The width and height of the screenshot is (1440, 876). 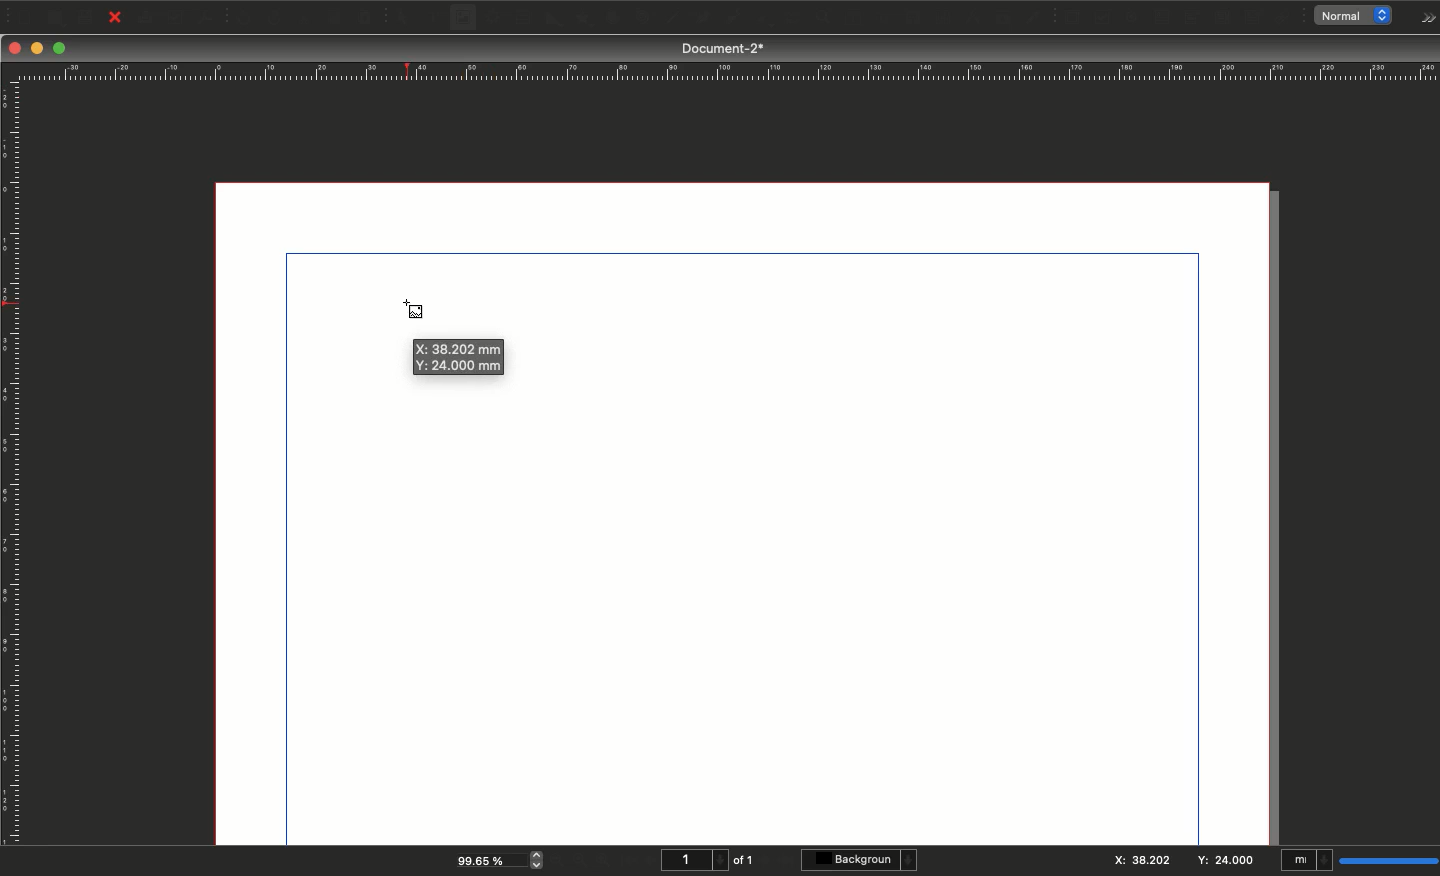 I want to click on Close, so click(x=15, y=48).